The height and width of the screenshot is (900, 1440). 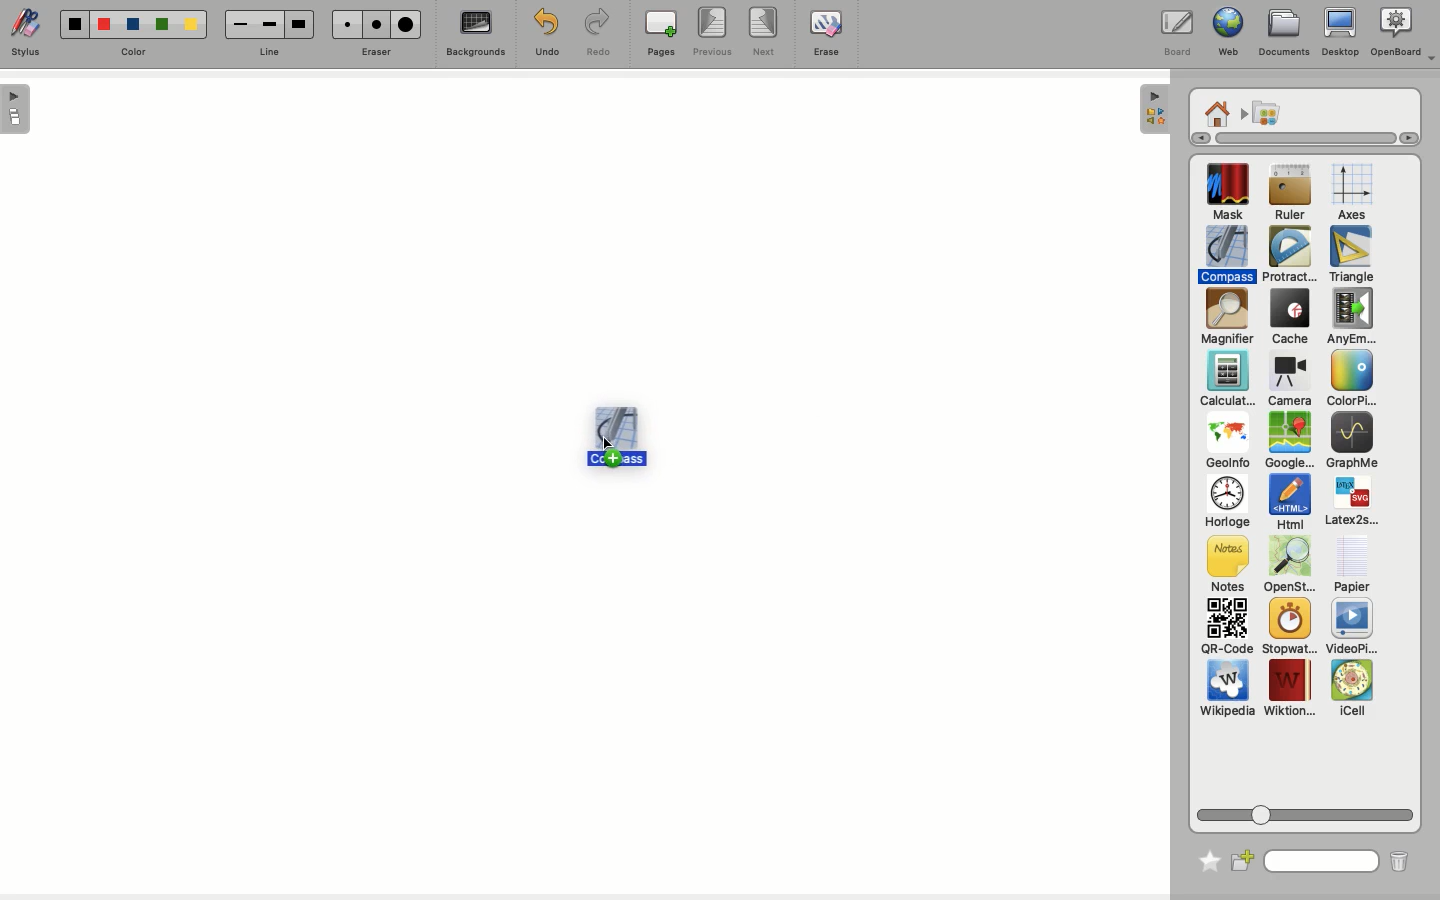 What do you see at coordinates (1217, 112) in the screenshot?
I see `Home` at bounding box center [1217, 112].